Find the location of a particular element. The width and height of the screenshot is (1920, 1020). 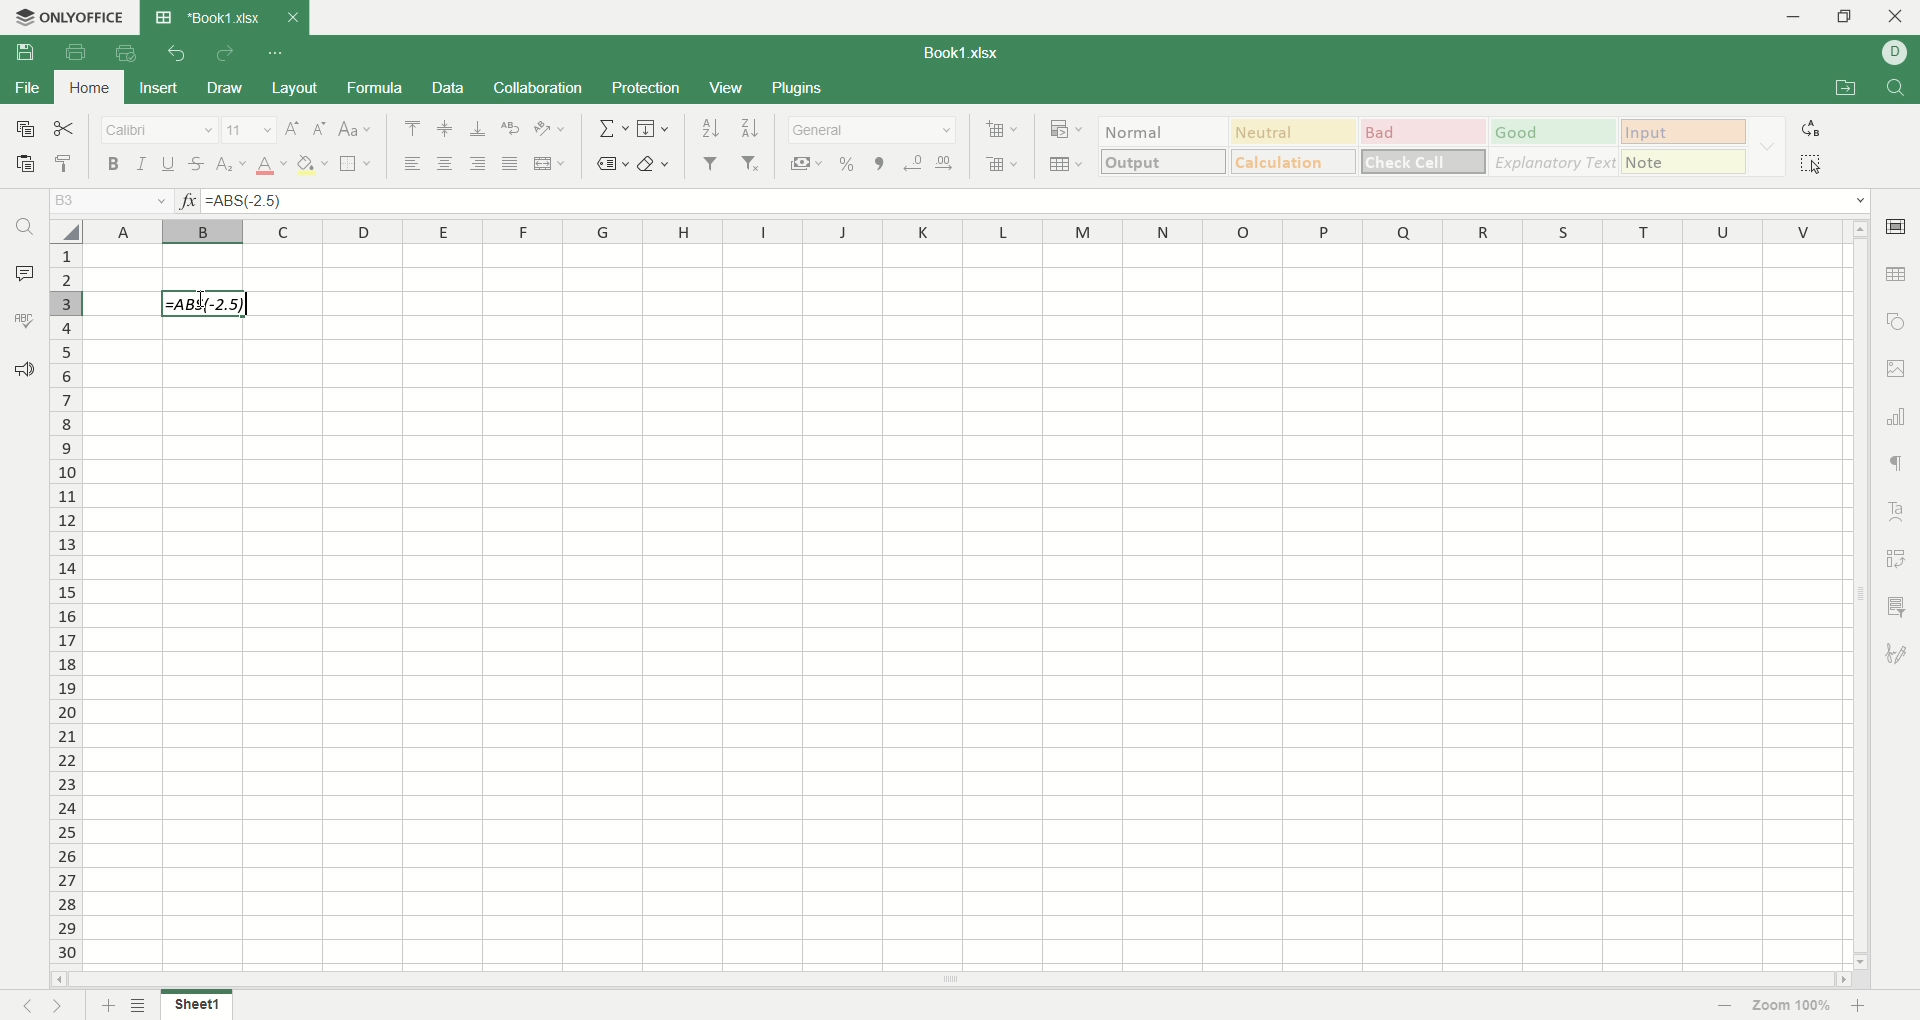

draw is located at coordinates (225, 88).